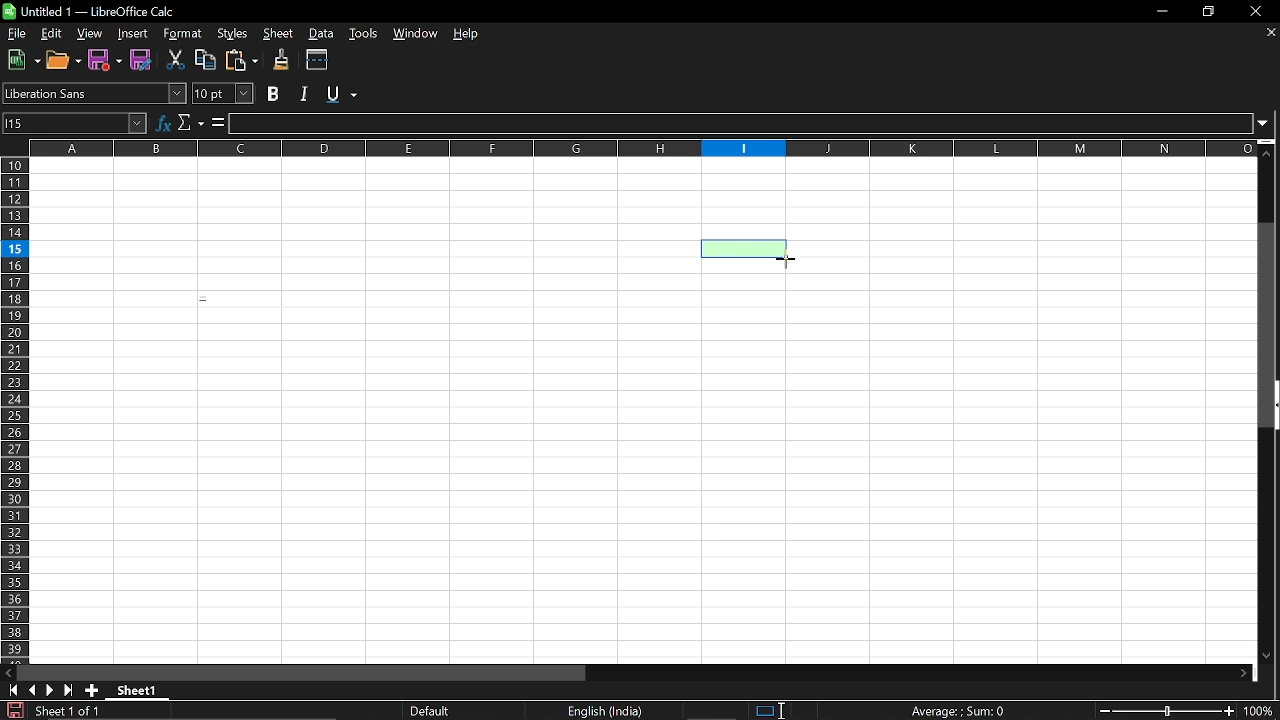 The width and height of the screenshot is (1280, 720). Describe the element at coordinates (1242, 672) in the screenshot. I see `Move down` at that location.